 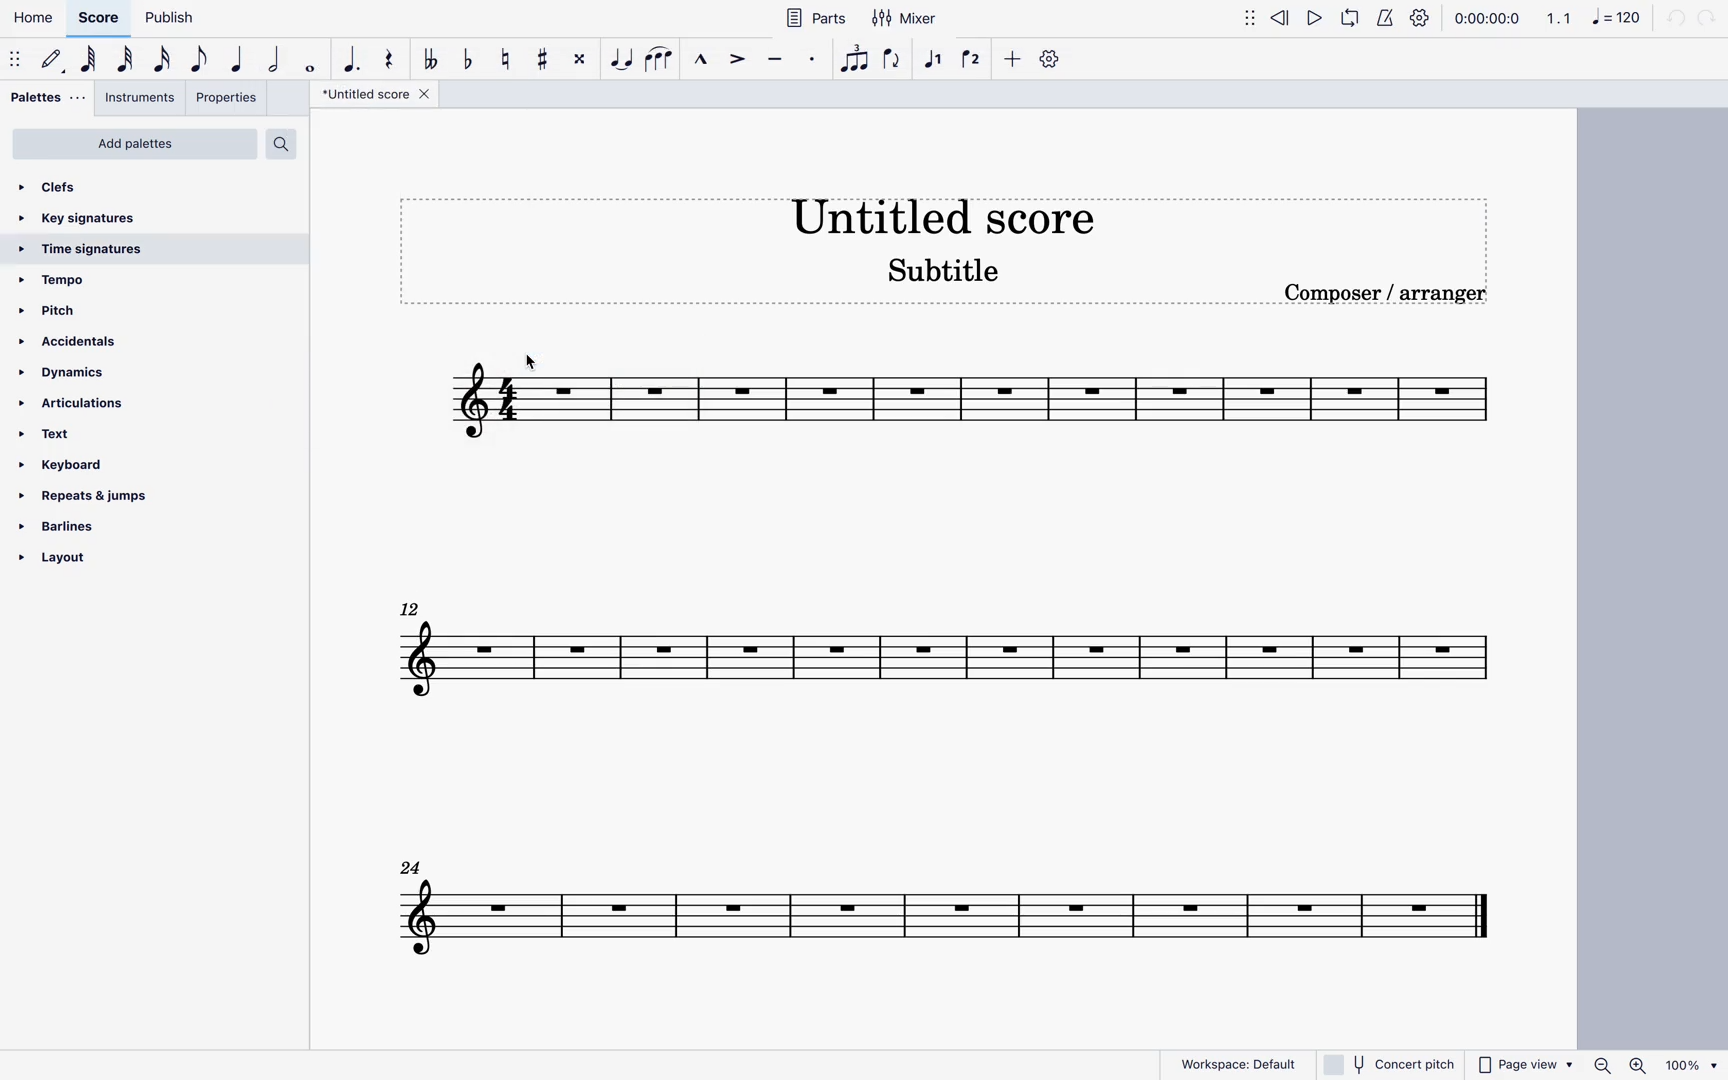 What do you see at coordinates (80, 402) in the screenshot?
I see `articulations` at bounding box center [80, 402].